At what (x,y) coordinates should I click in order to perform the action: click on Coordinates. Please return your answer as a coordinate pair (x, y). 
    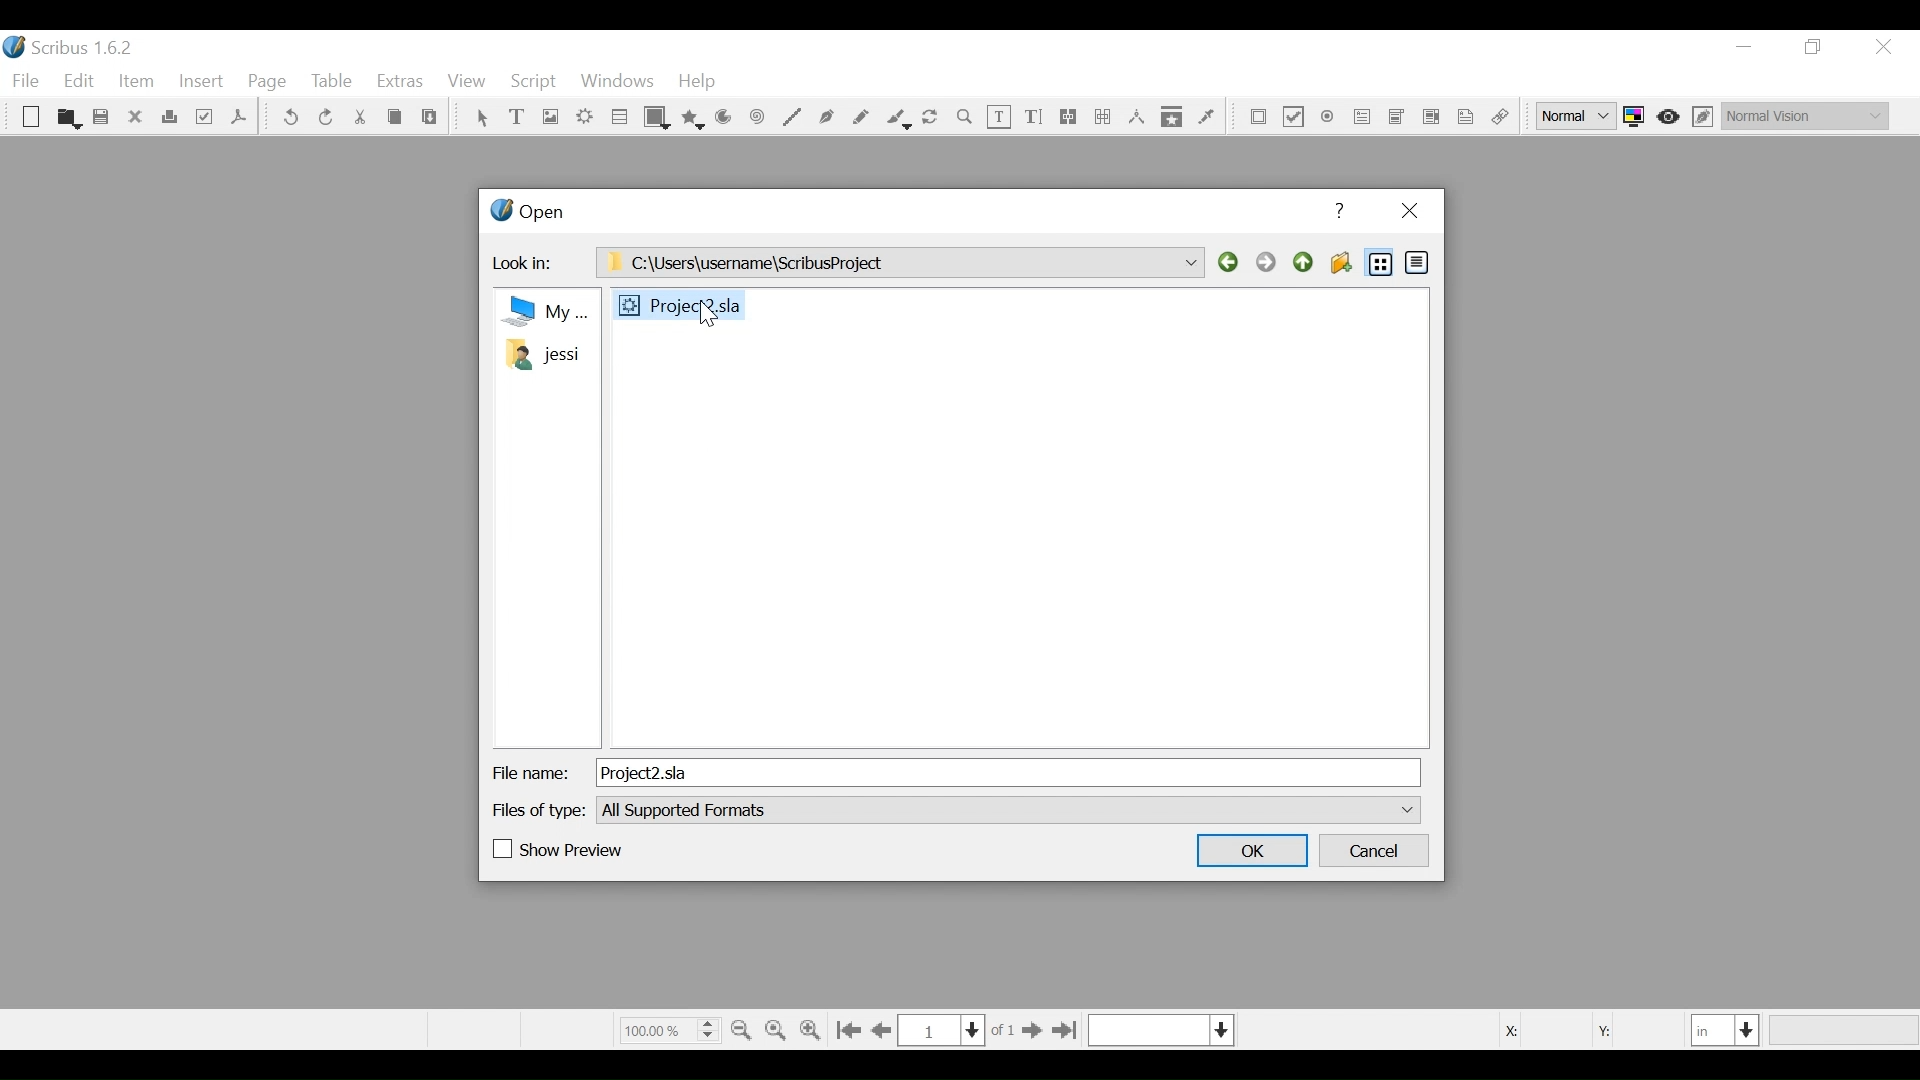
    Looking at the image, I should click on (1579, 1029).